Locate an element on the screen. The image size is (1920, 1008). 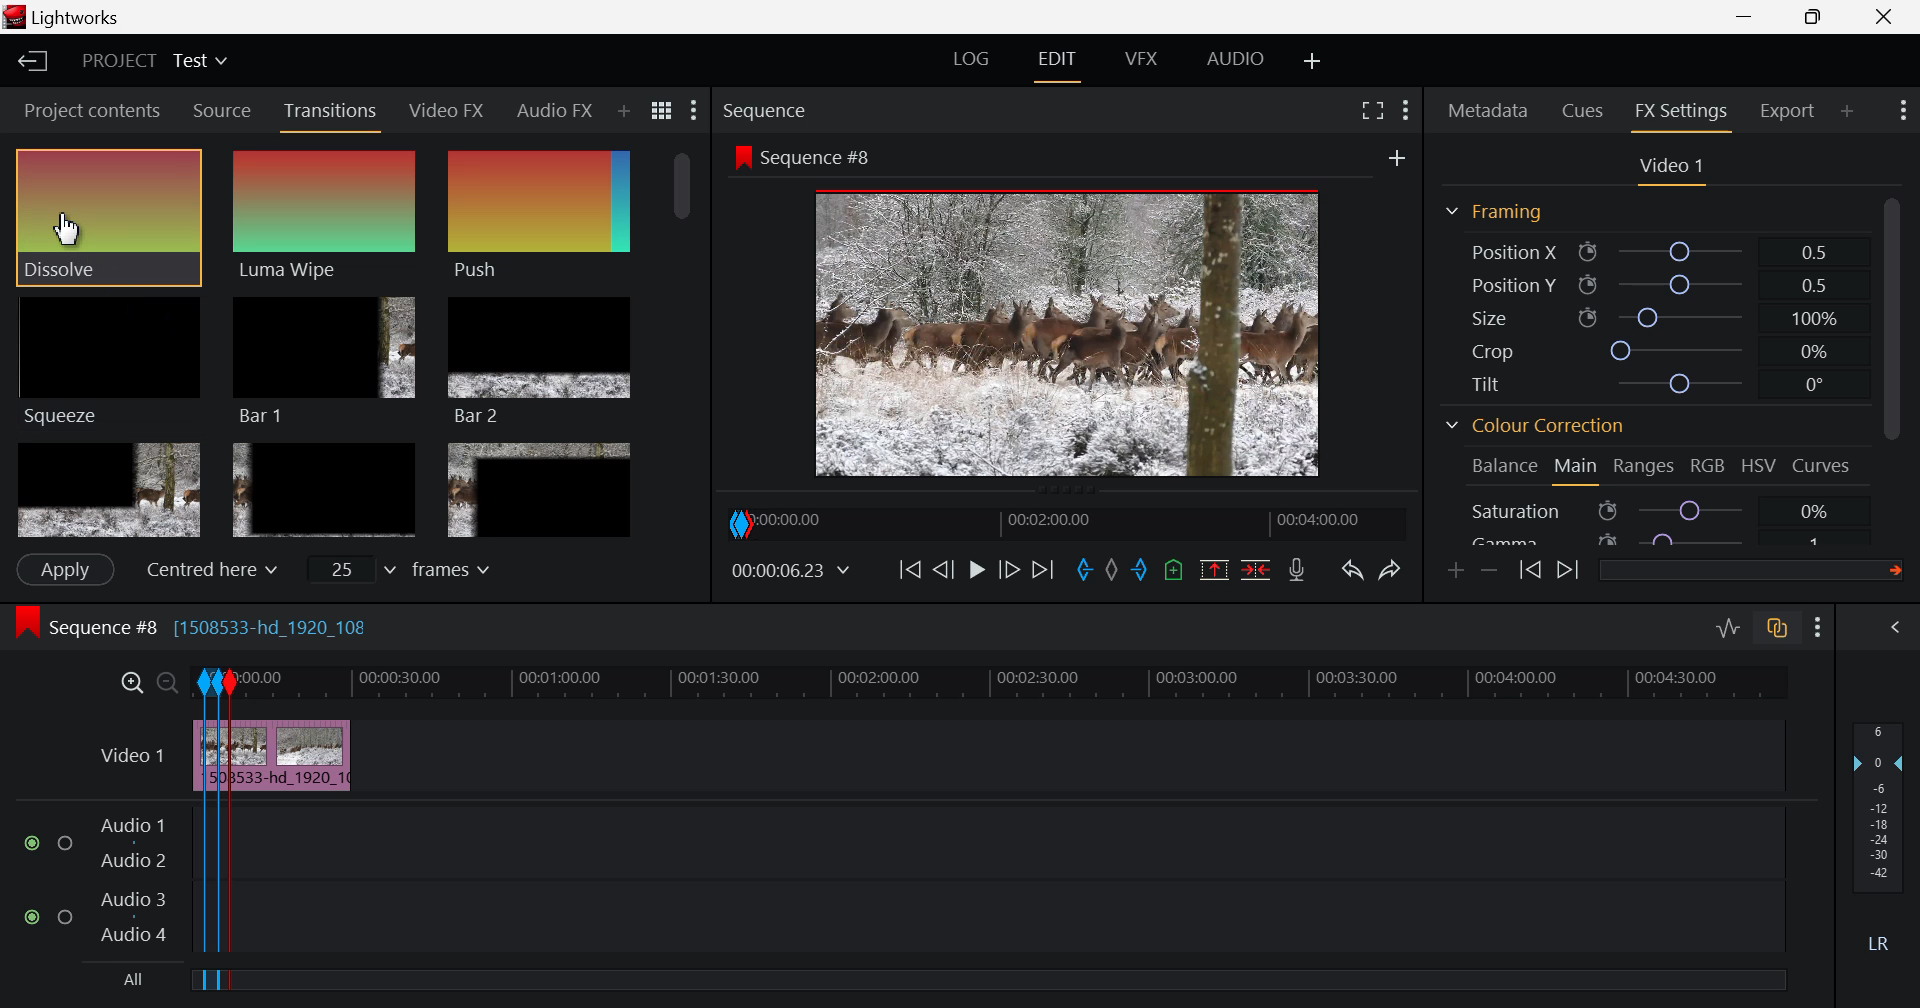
Centered here is located at coordinates (206, 570).